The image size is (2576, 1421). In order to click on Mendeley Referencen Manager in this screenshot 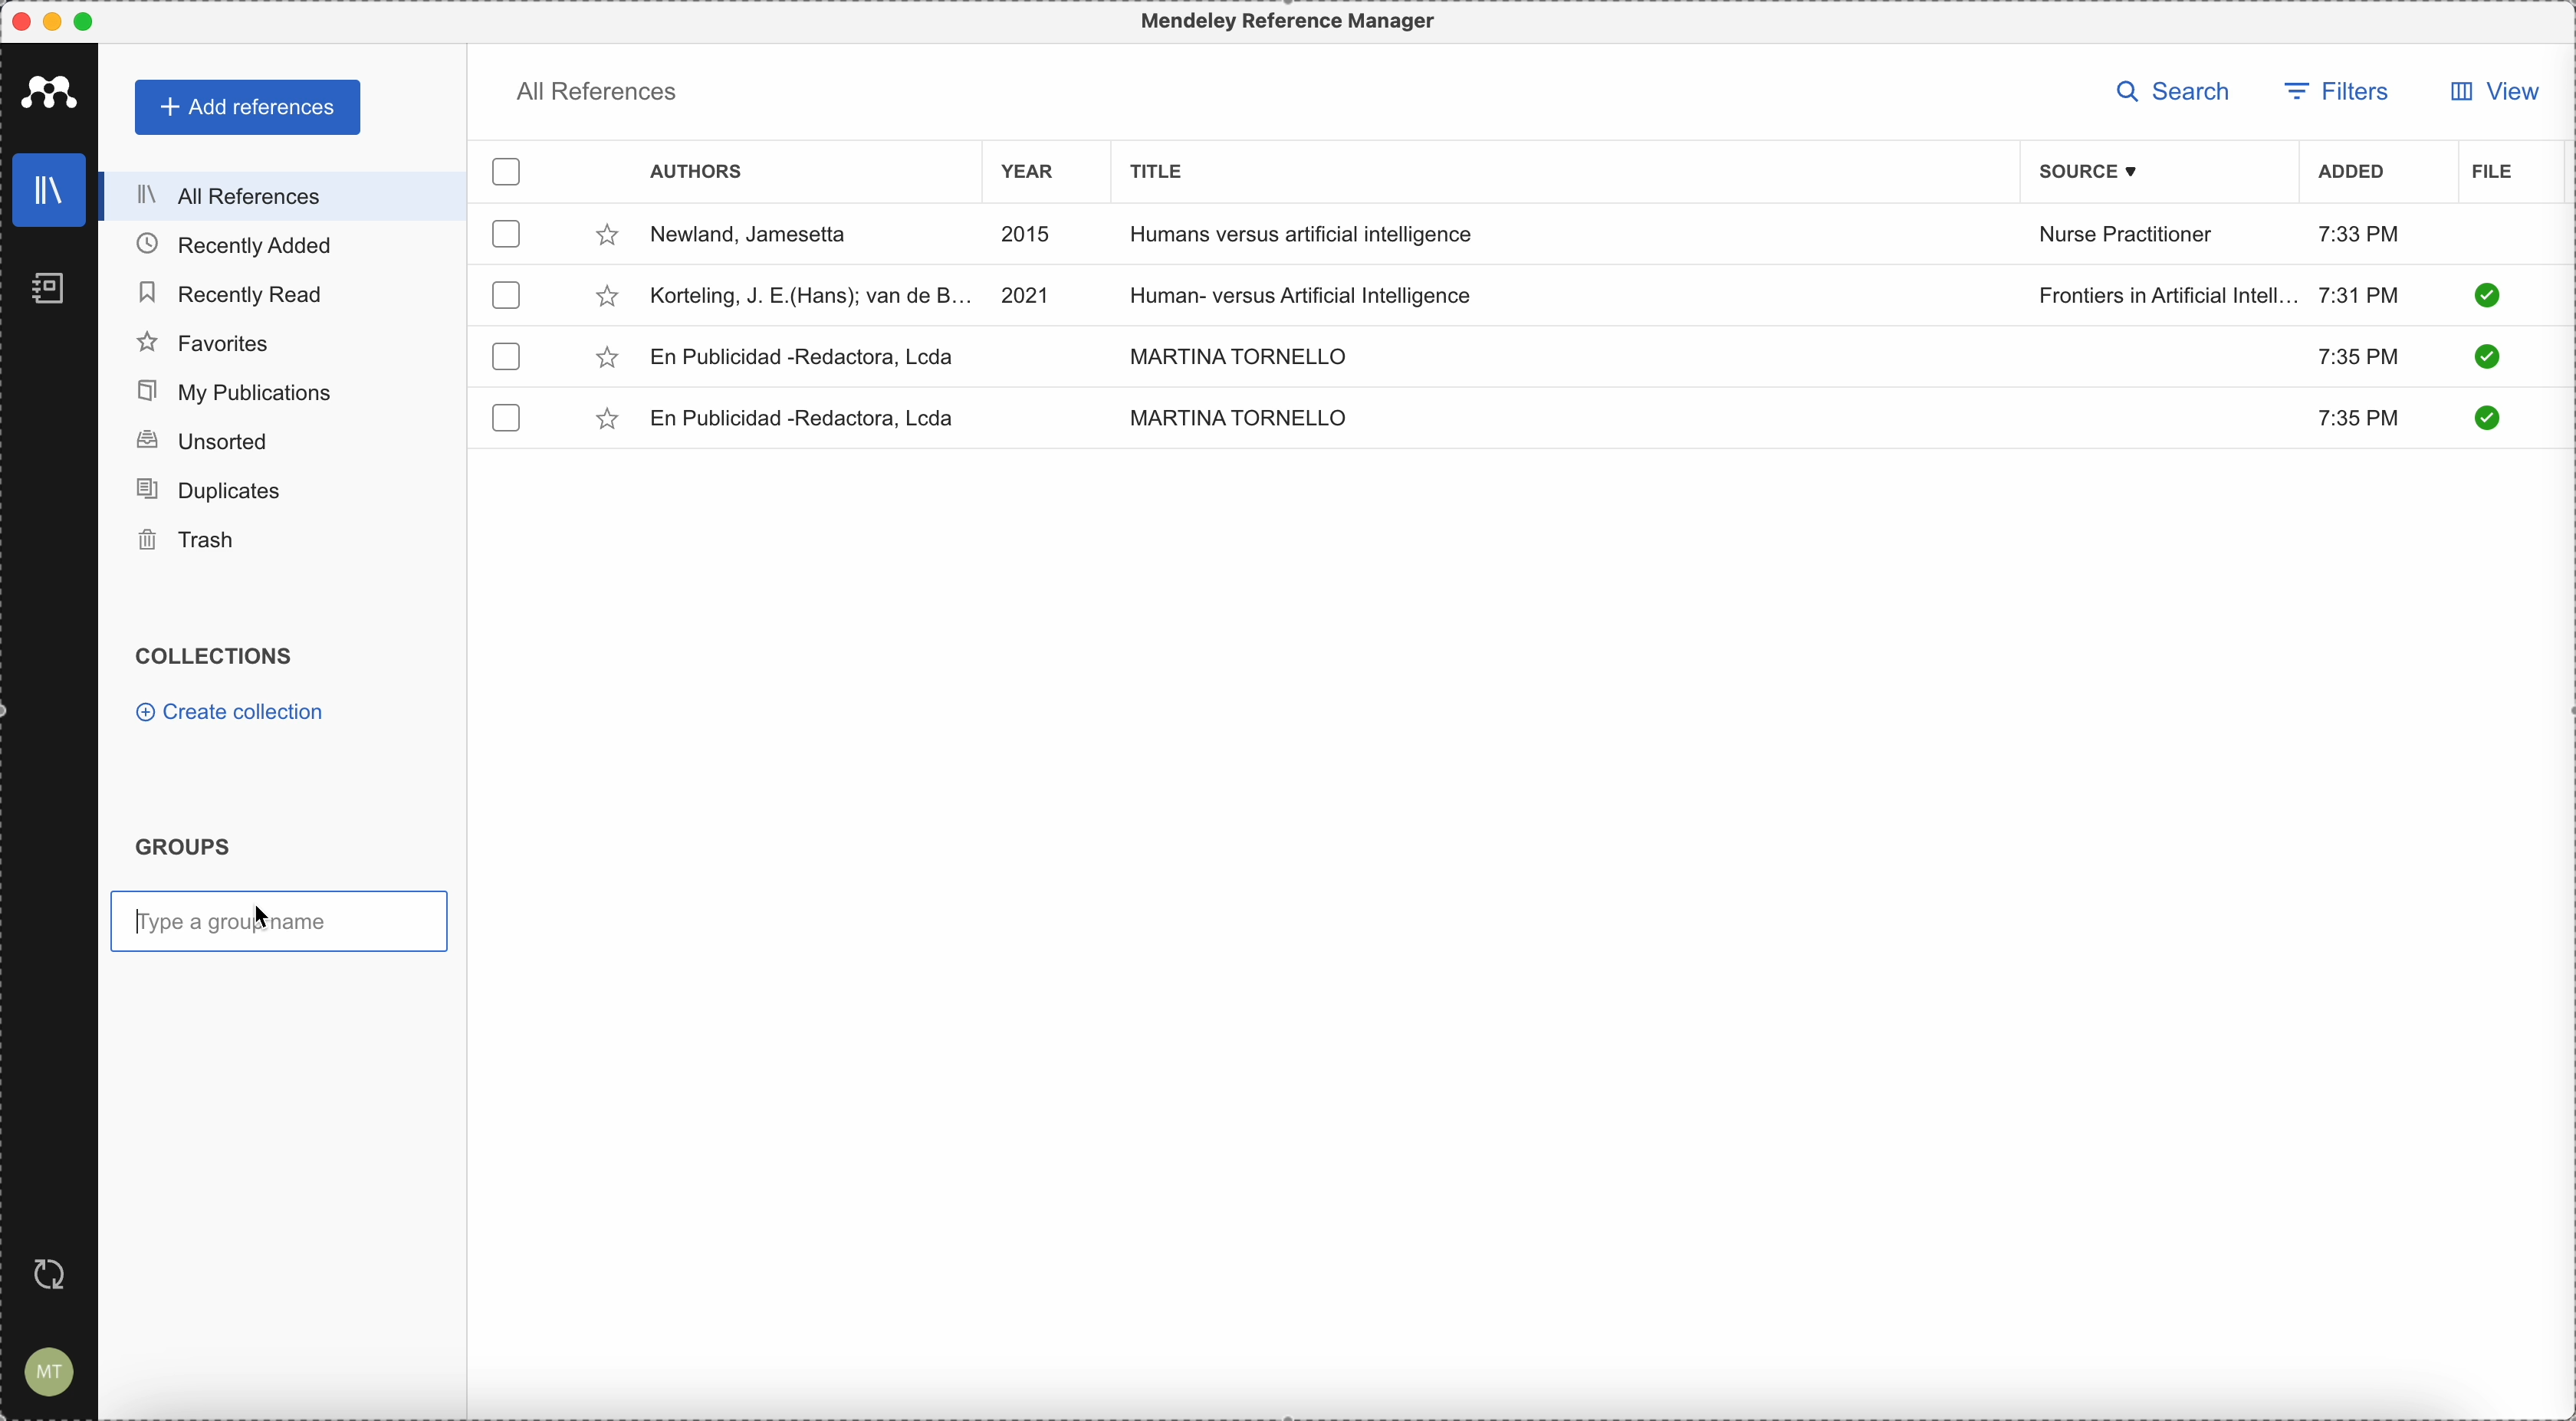, I will do `click(1293, 22)`.